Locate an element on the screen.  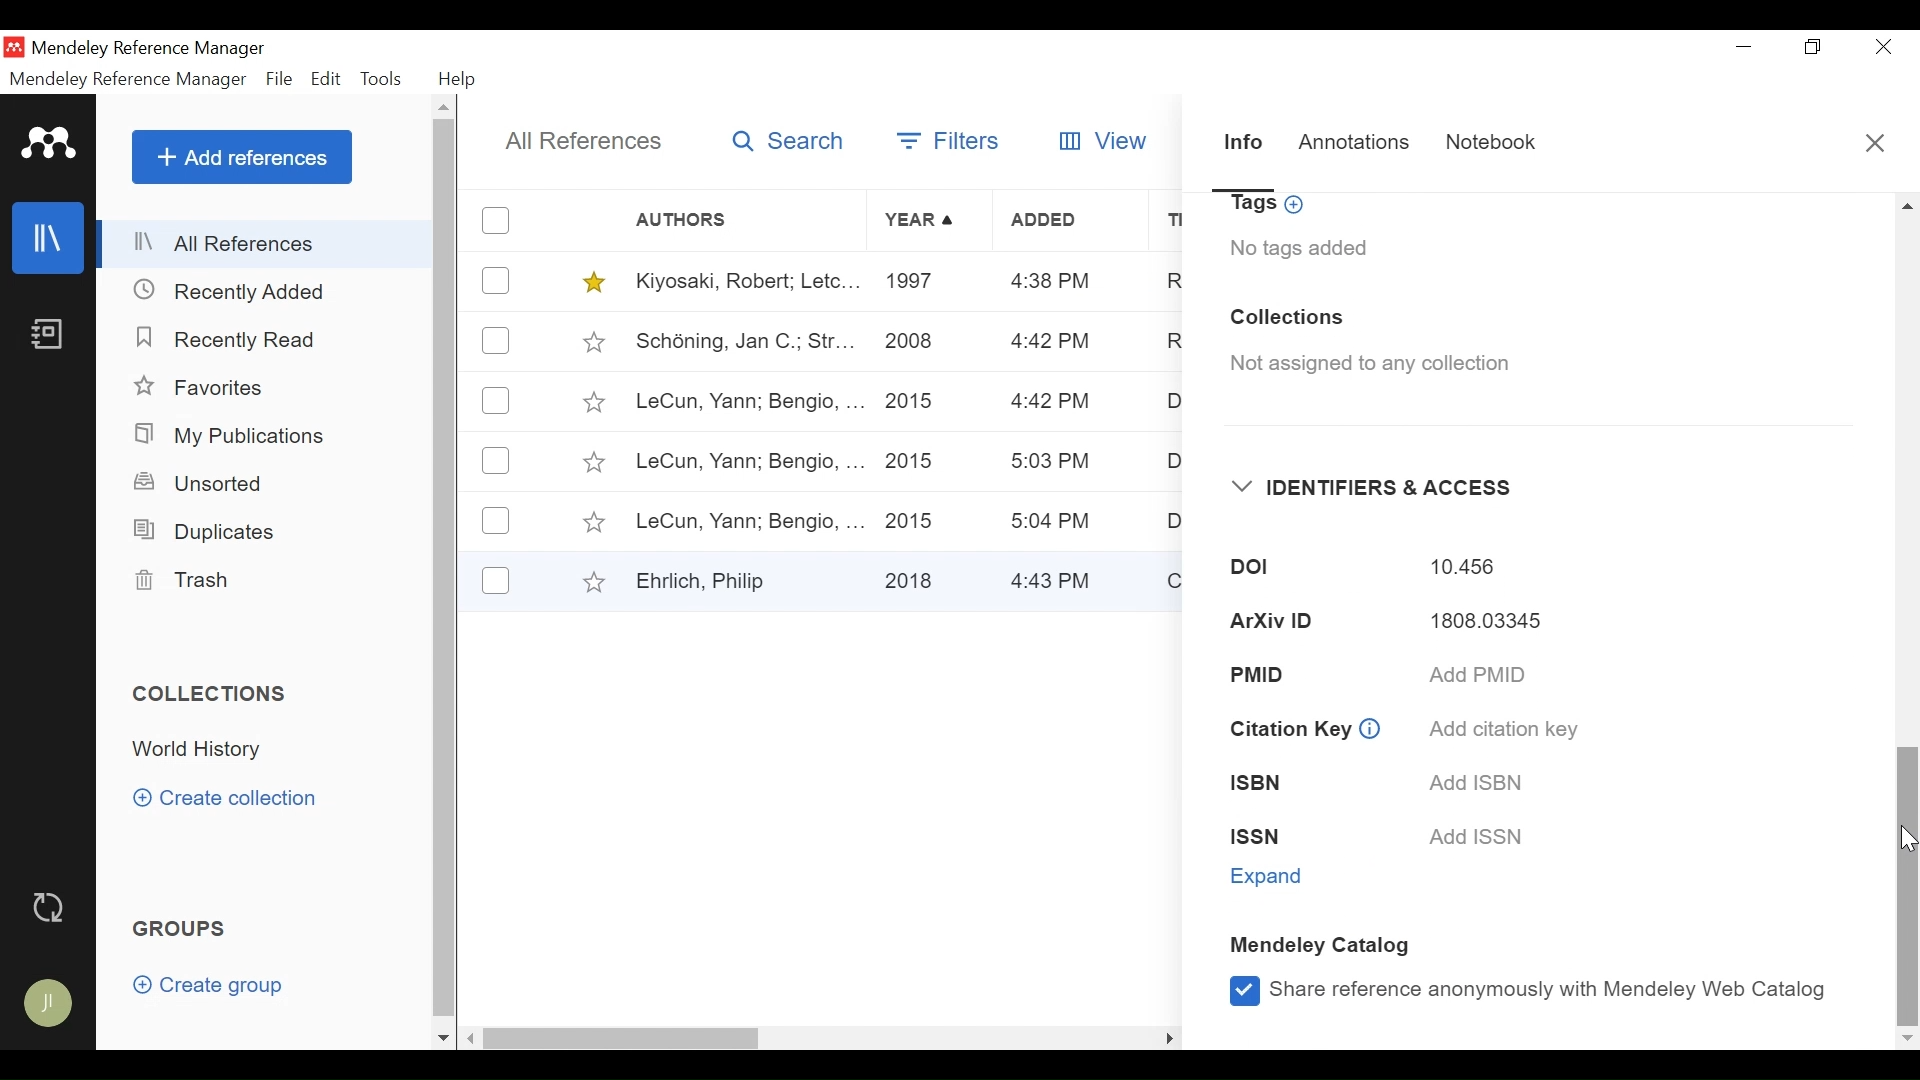
Close is located at coordinates (1879, 47).